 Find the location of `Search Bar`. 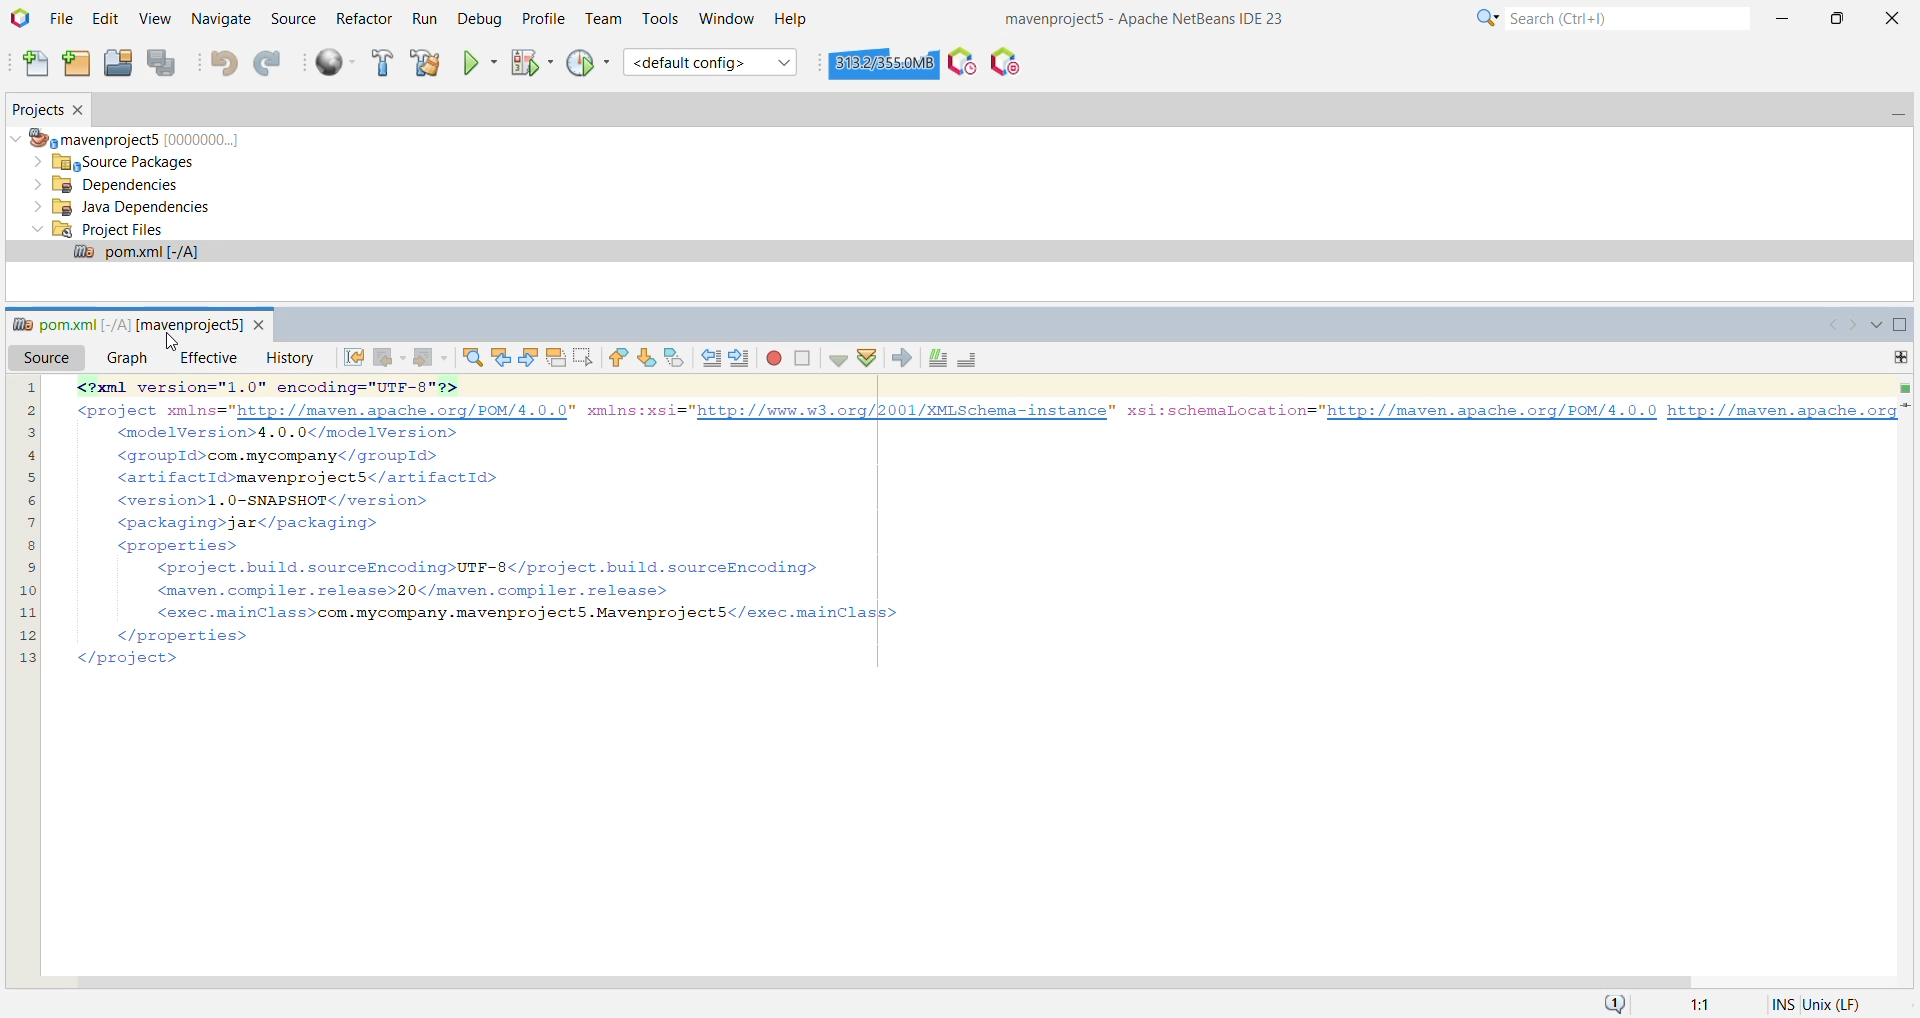

Search Bar is located at coordinates (1603, 17).